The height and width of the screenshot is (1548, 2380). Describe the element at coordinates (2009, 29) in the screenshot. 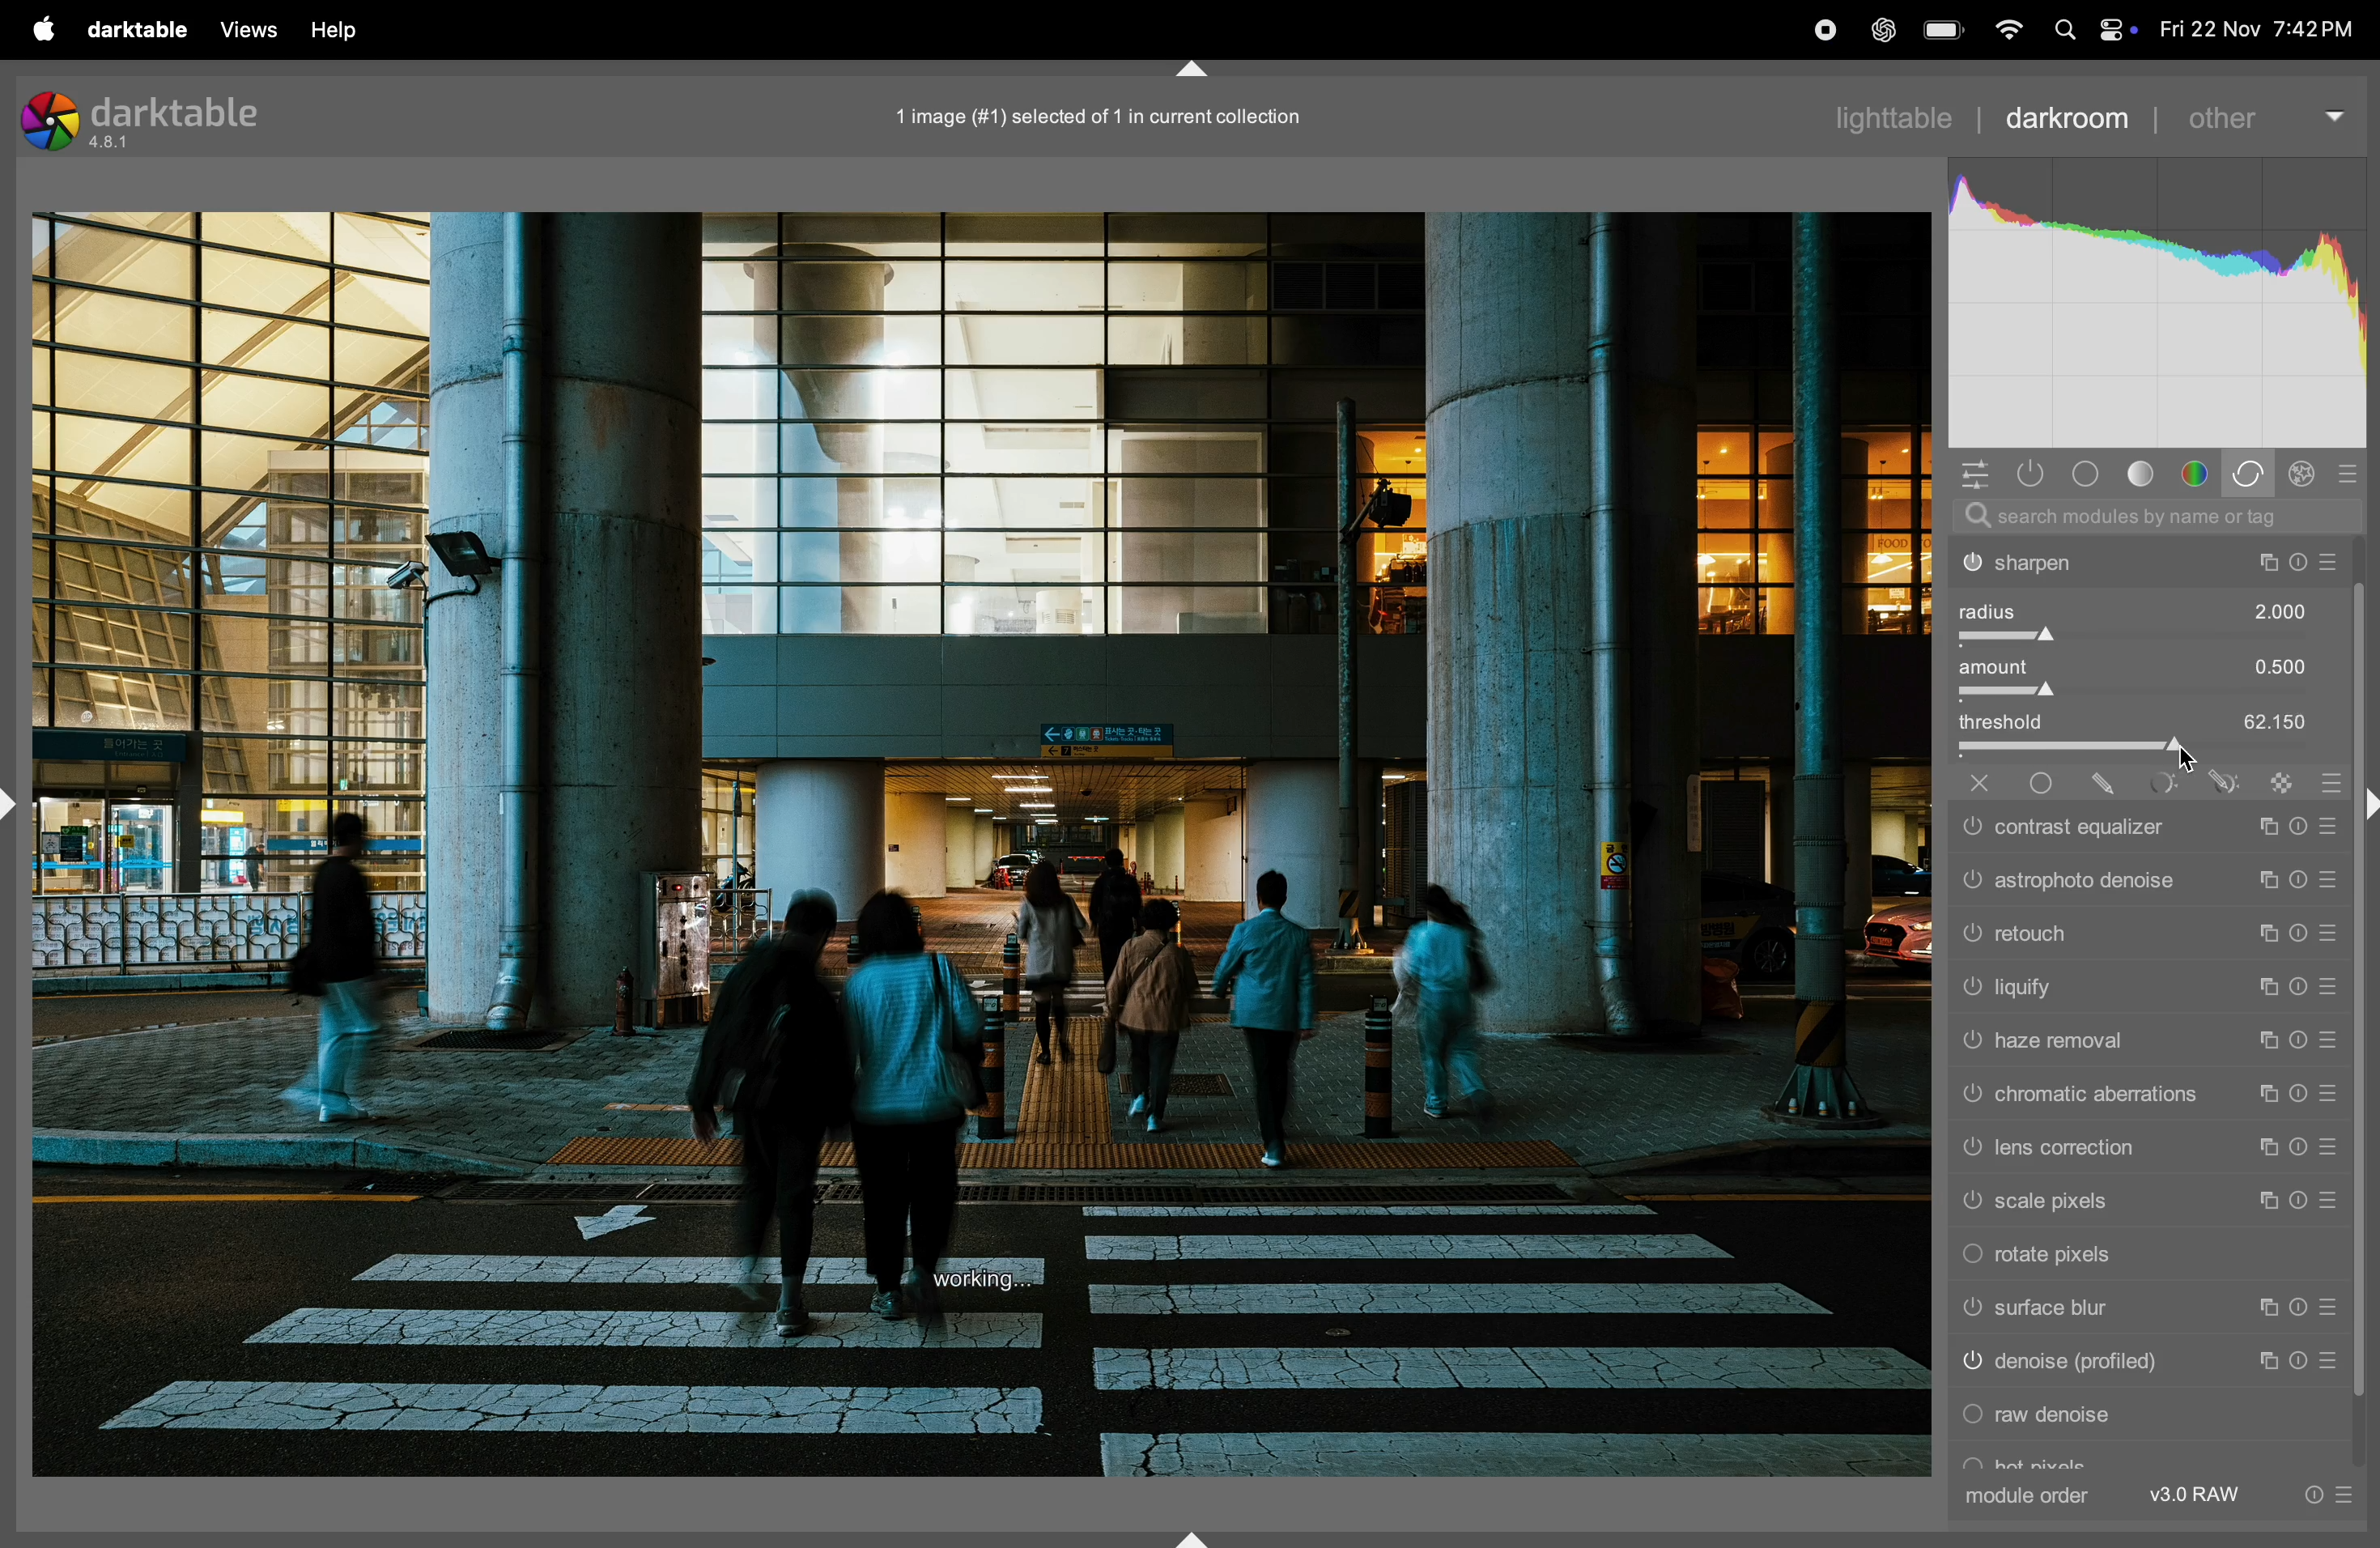

I see `wifi` at that location.